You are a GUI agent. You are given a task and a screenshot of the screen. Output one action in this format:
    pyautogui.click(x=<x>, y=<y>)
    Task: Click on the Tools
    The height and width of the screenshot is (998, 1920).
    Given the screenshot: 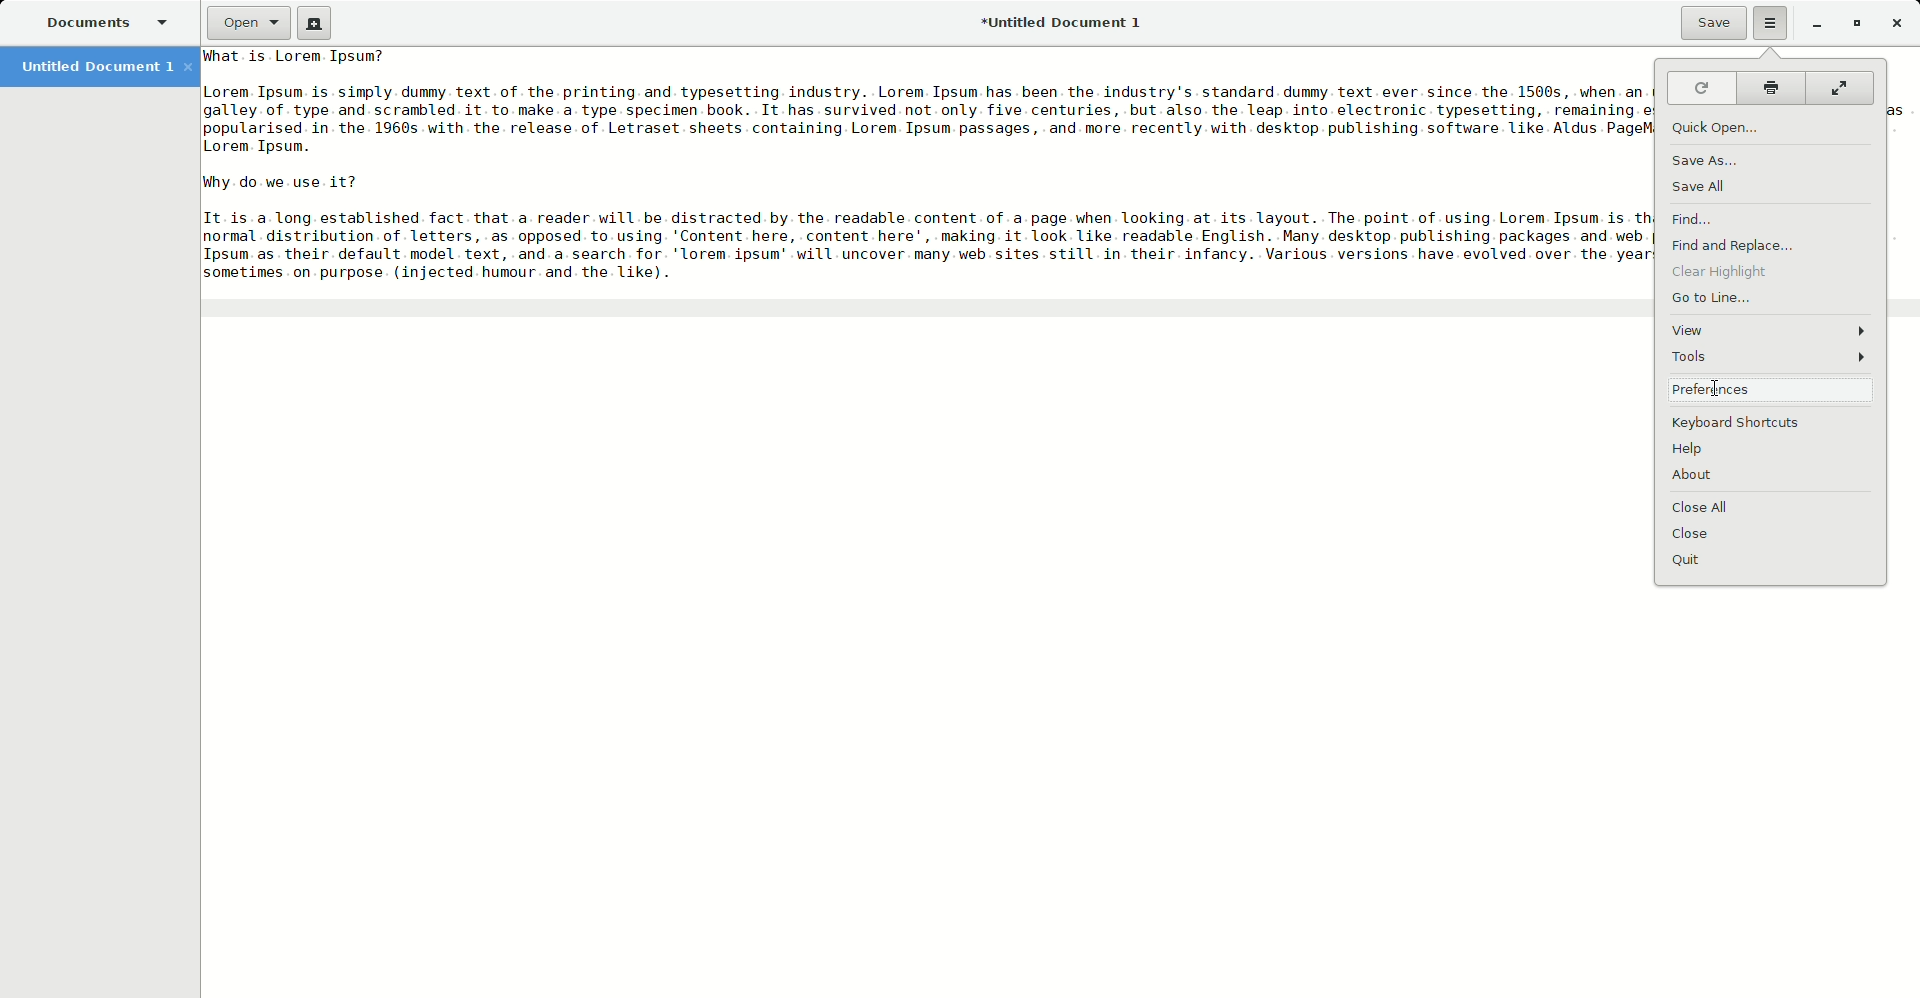 What is the action you would take?
    pyautogui.click(x=1770, y=358)
    